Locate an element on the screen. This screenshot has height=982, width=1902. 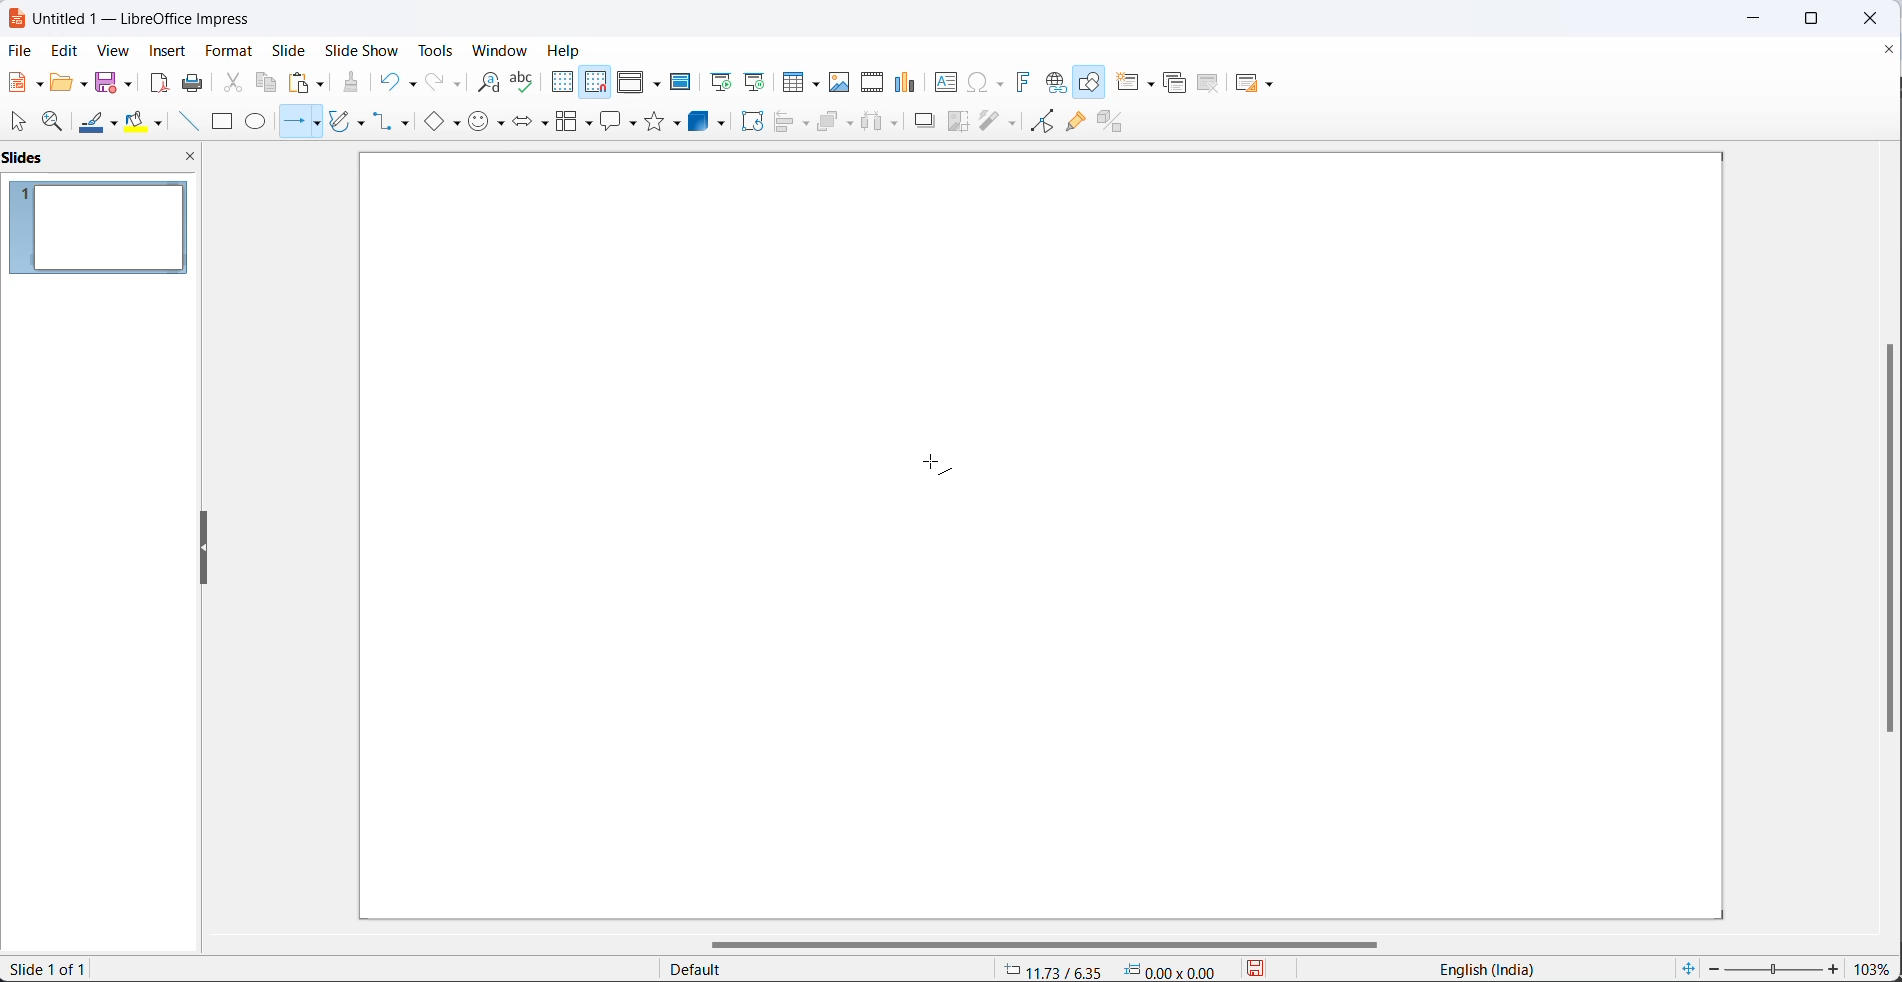
block arrow is located at coordinates (526, 124).